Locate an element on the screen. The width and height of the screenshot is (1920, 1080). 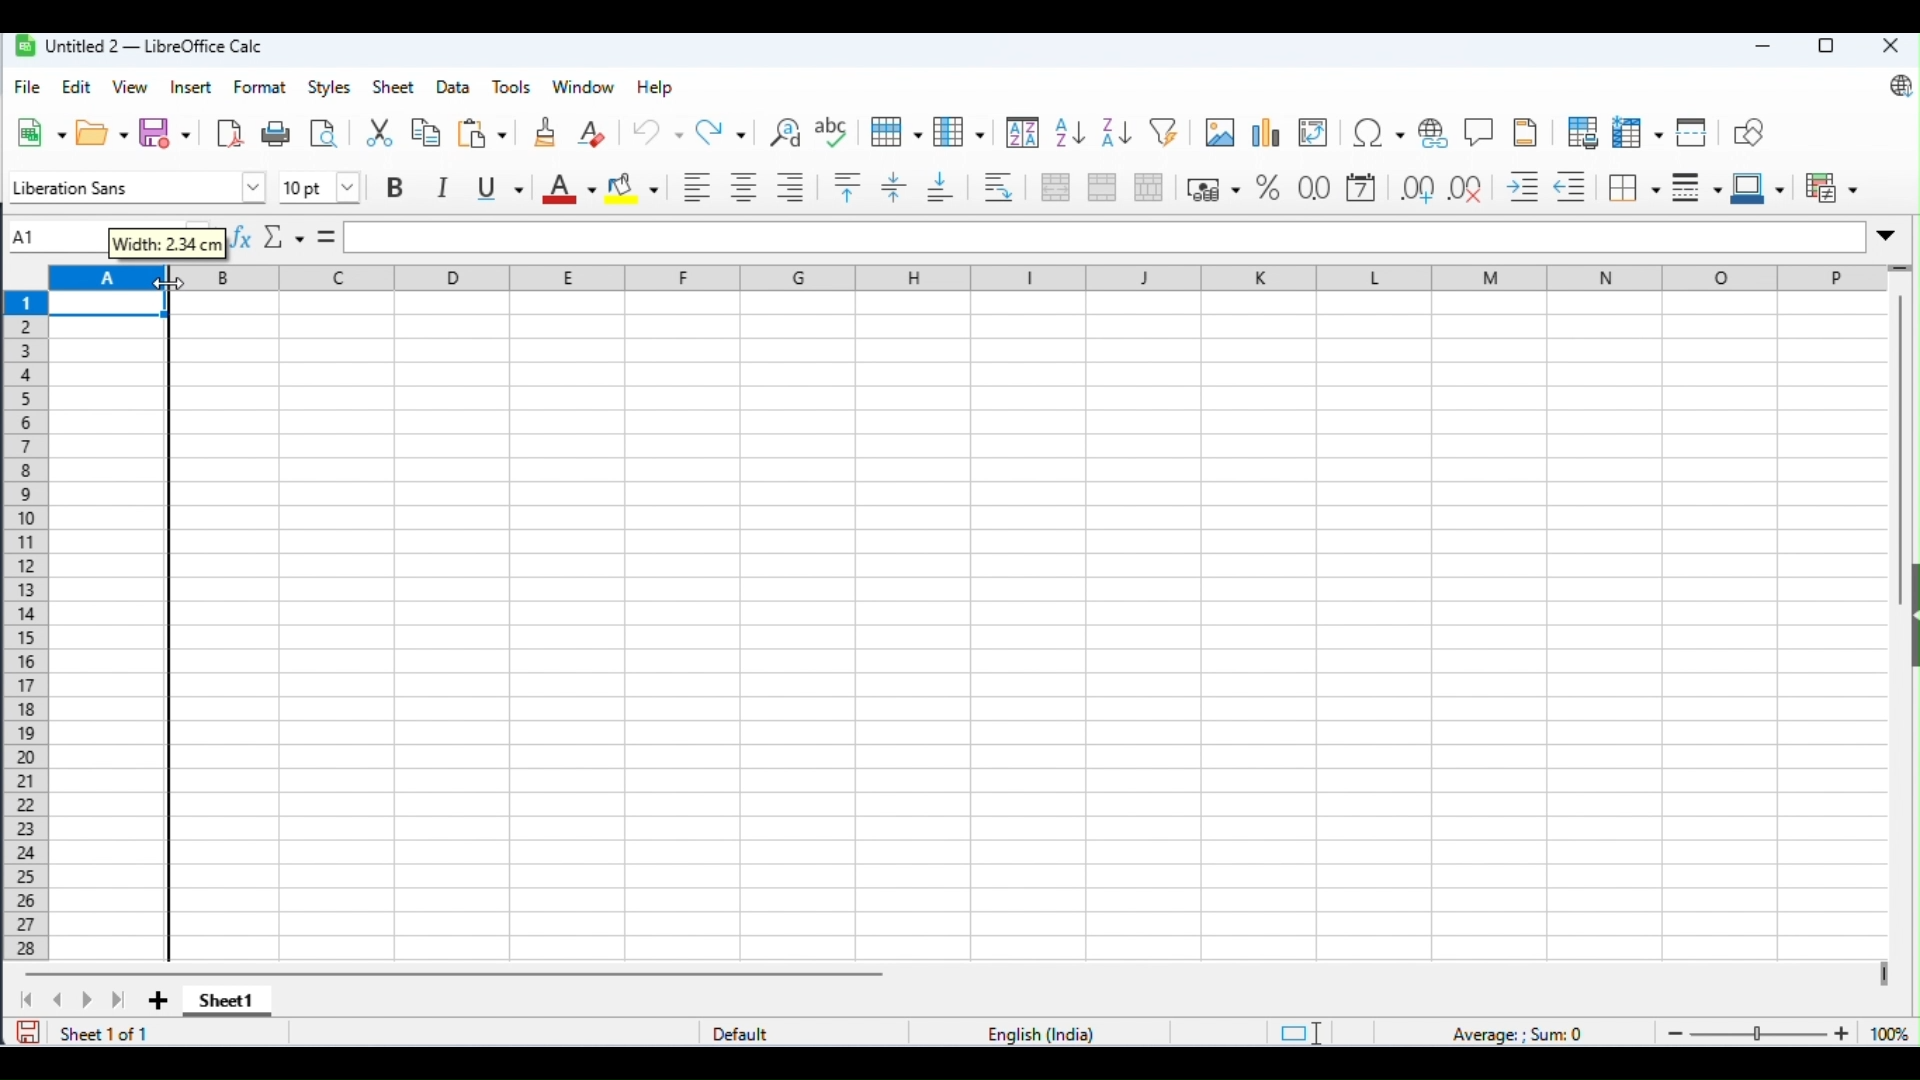
add sheet is located at coordinates (157, 999).